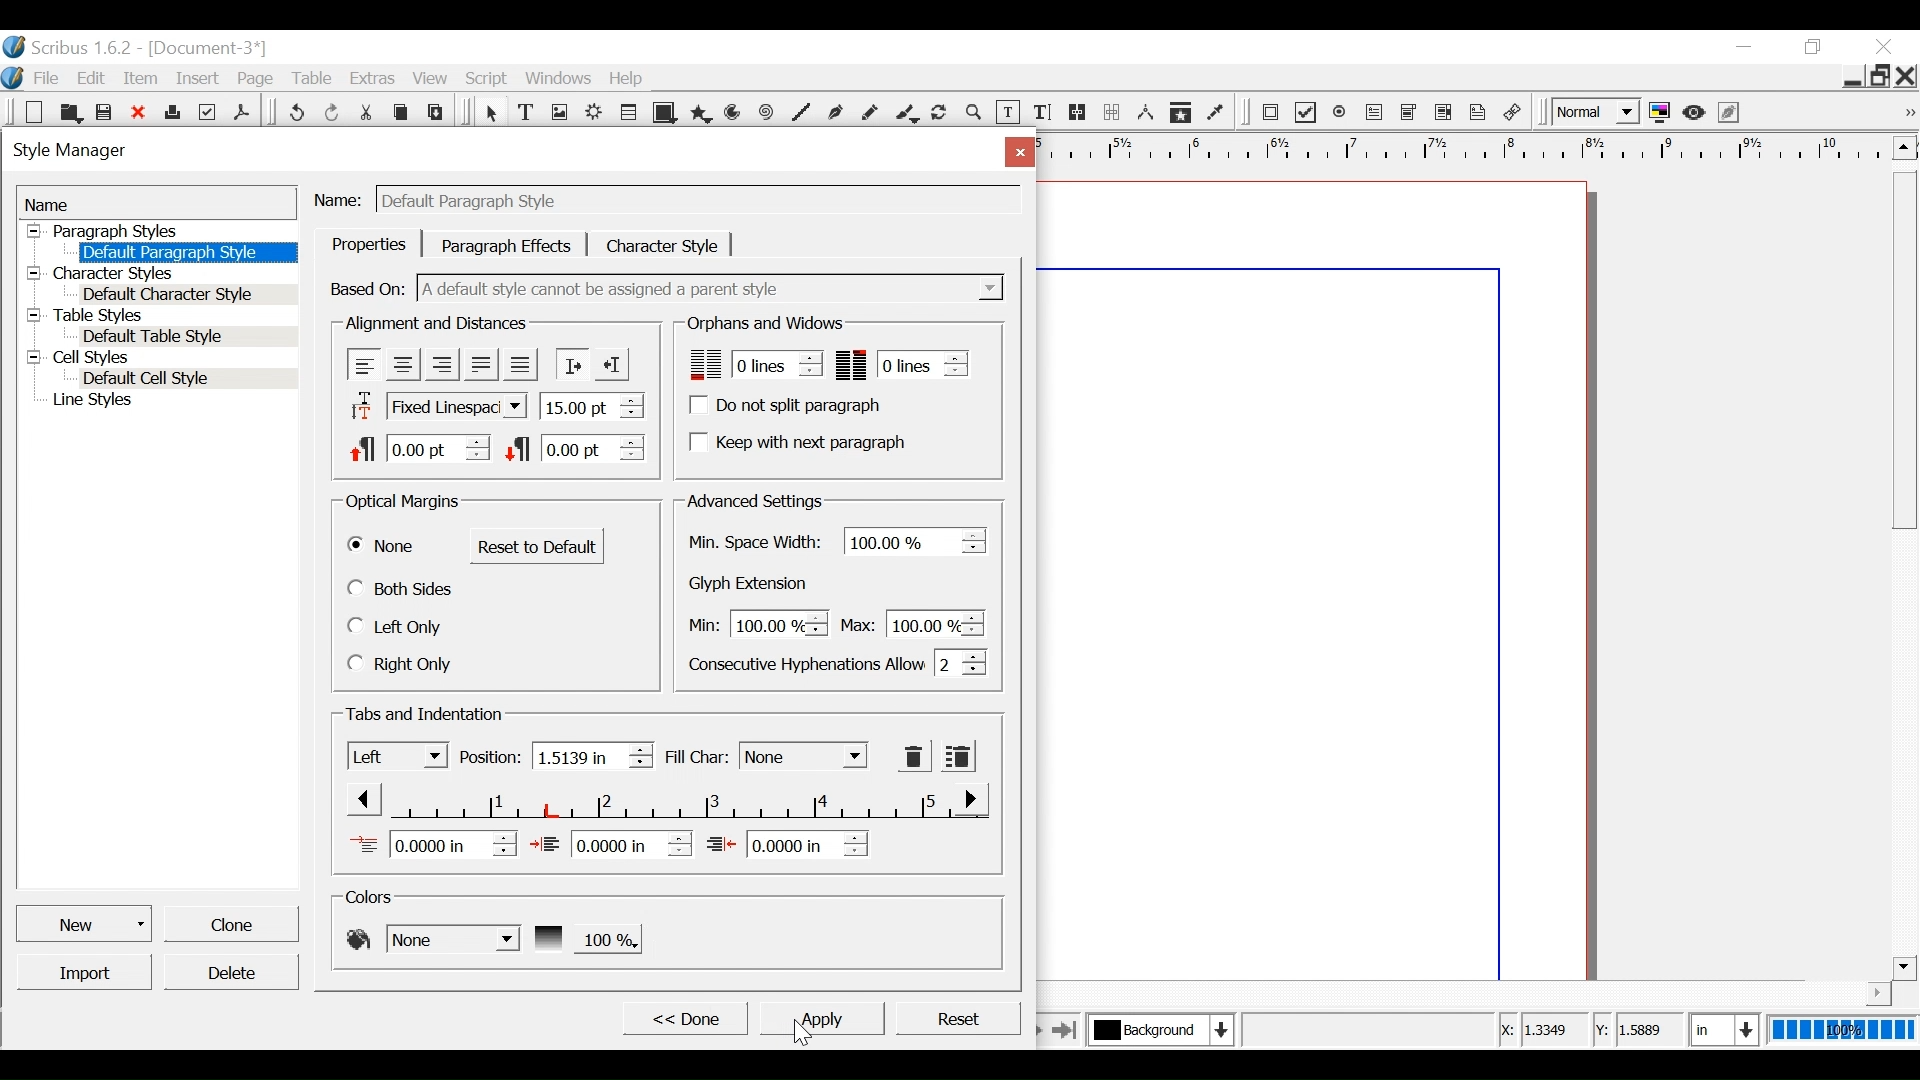 The width and height of the screenshot is (1920, 1080). Describe the element at coordinates (185, 252) in the screenshot. I see `Default Paragraph` at that location.